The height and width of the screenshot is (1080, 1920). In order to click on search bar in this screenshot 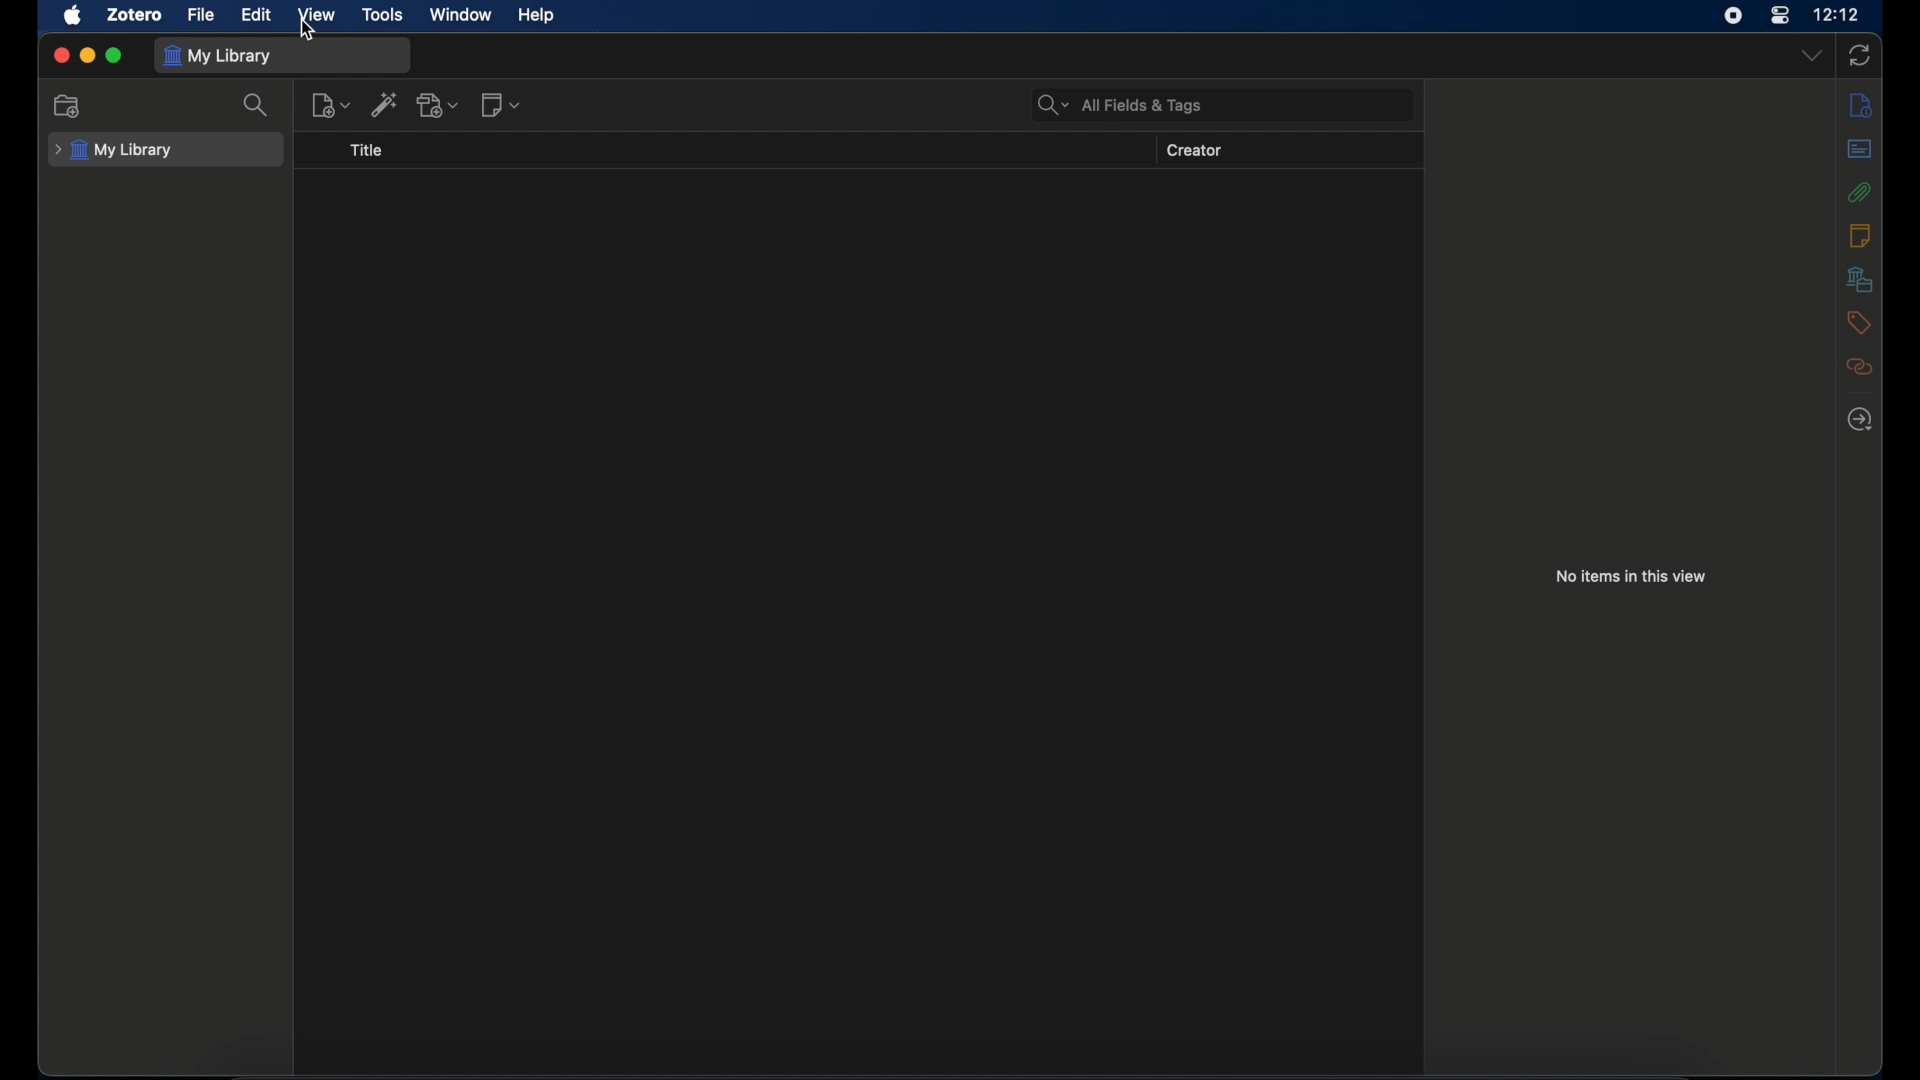, I will do `click(1120, 104)`.